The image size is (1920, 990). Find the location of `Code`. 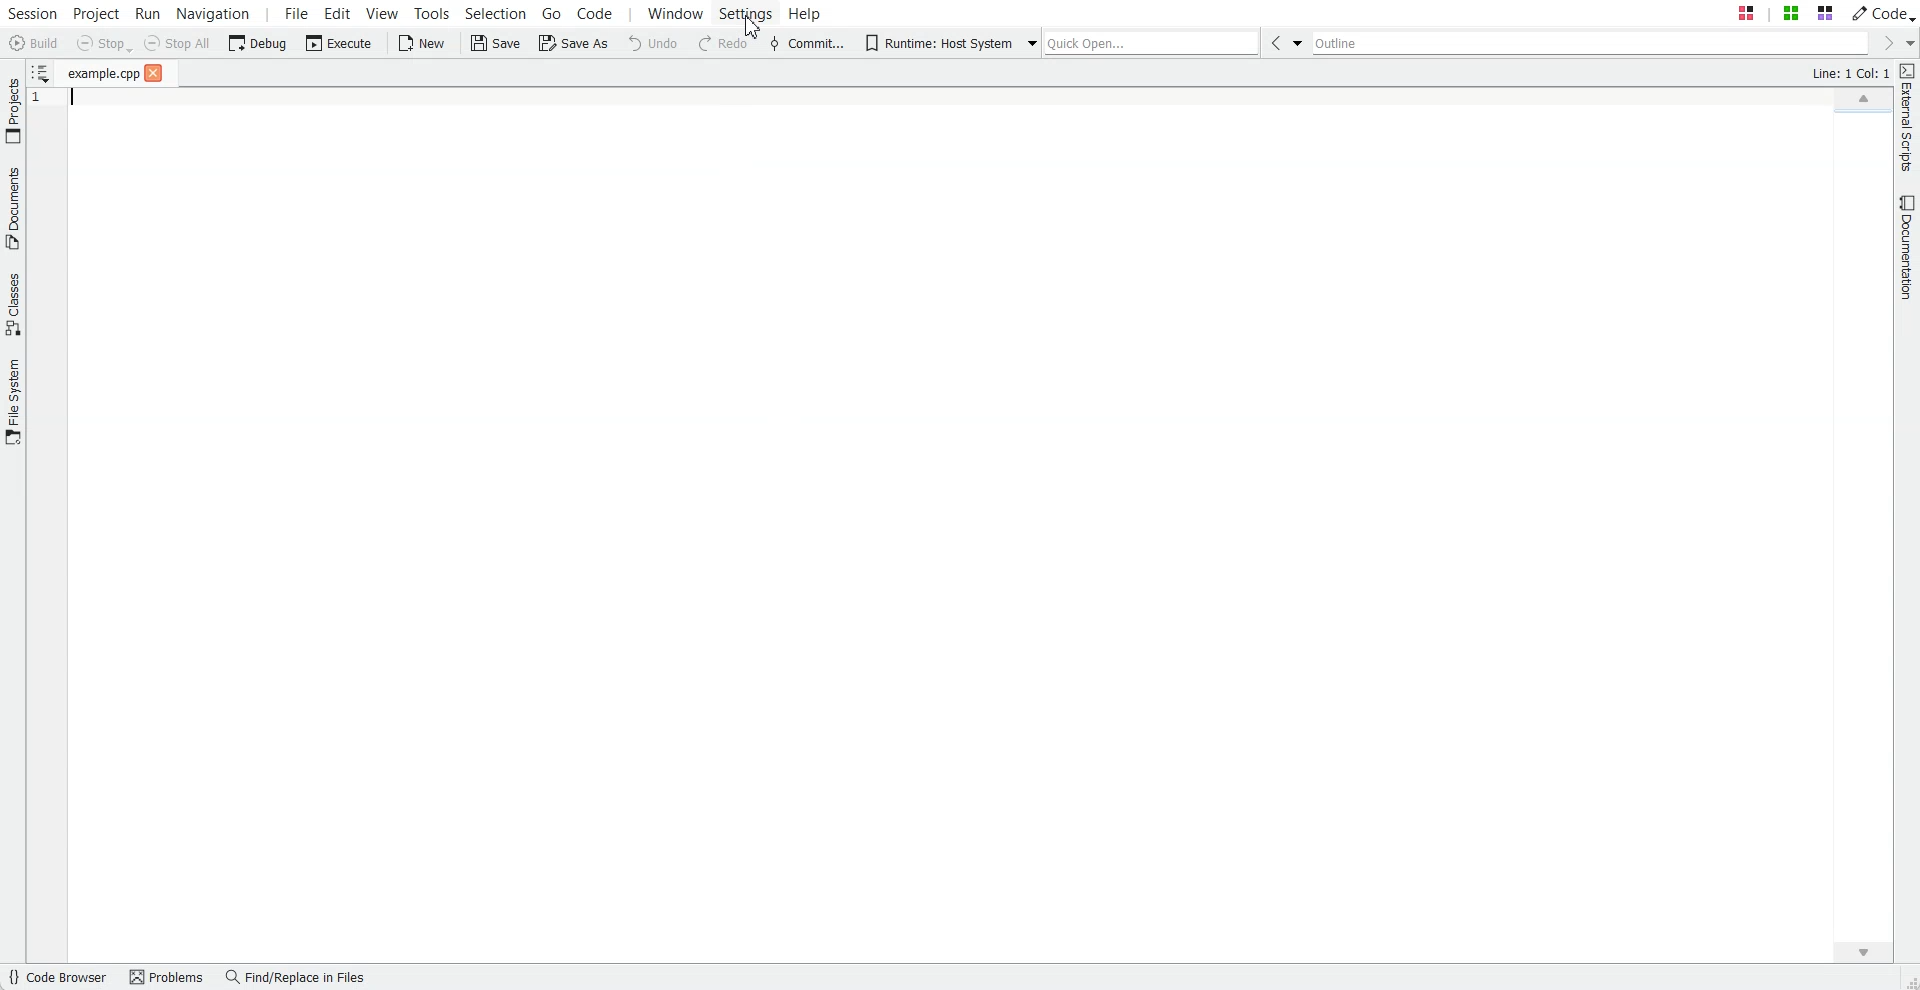

Code is located at coordinates (1883, 12).